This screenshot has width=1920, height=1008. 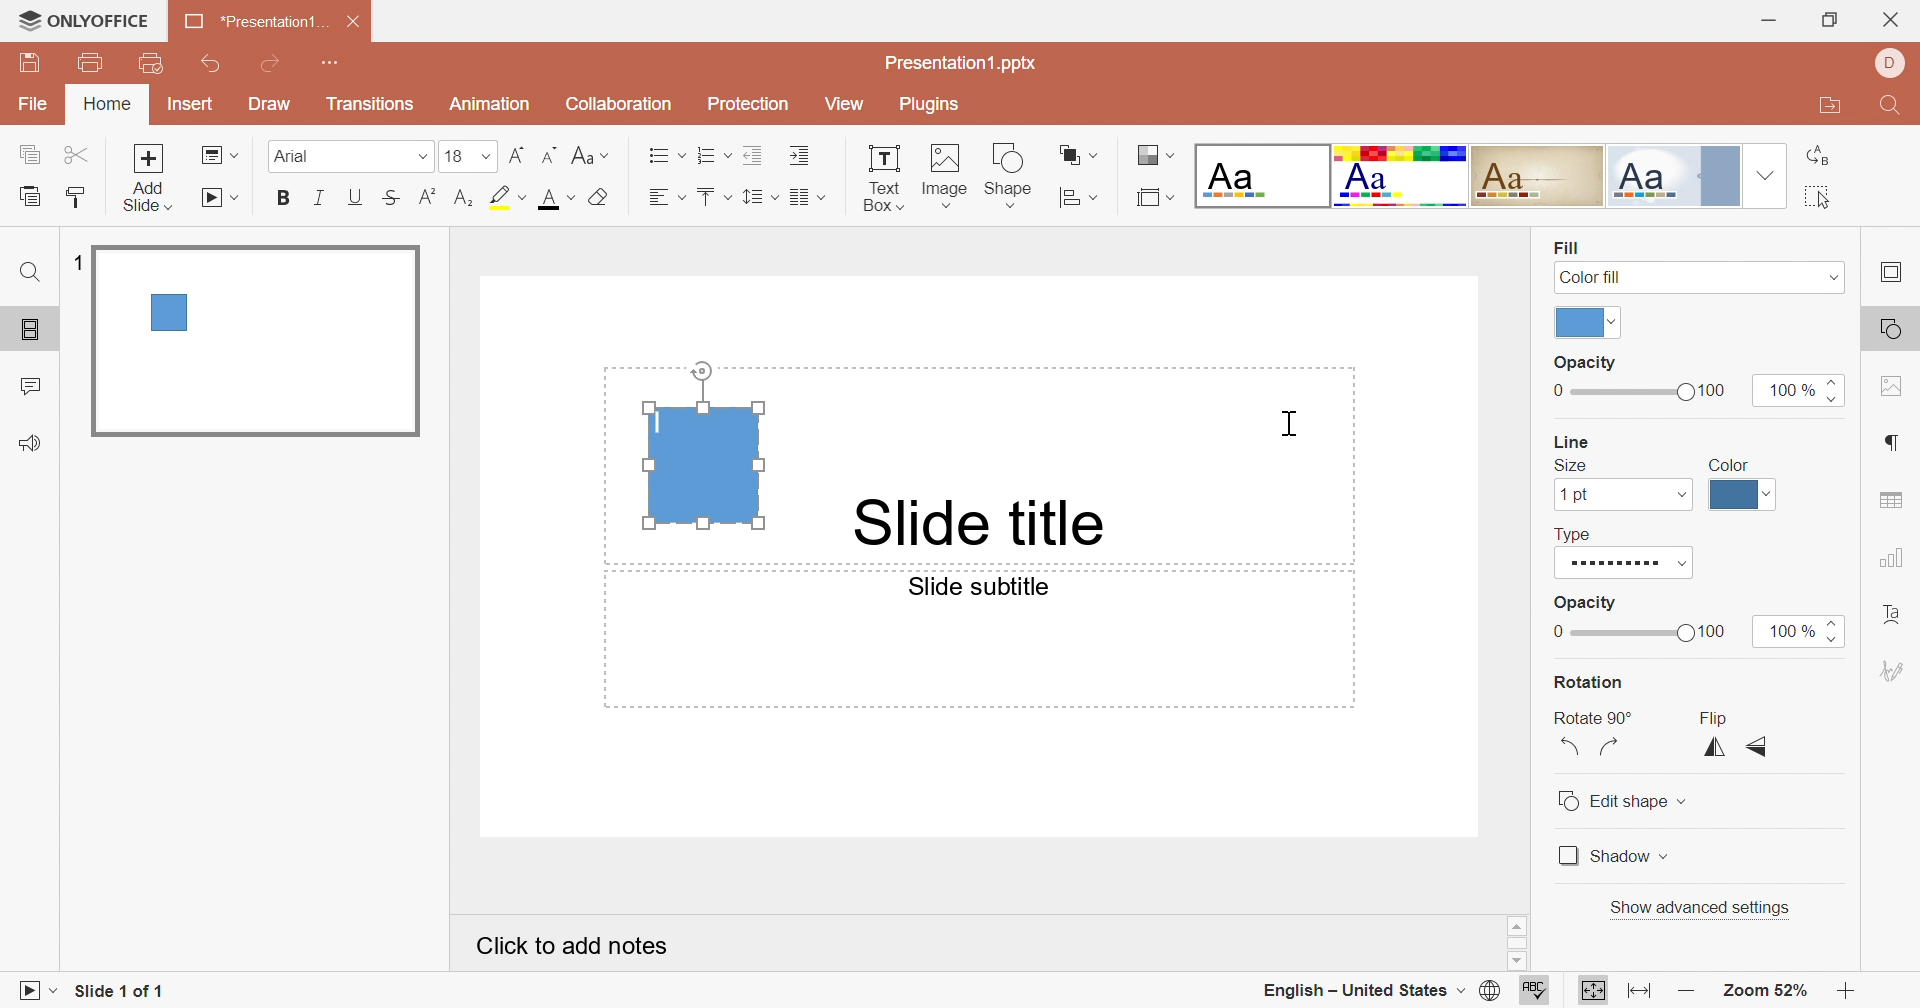 I want to click on Bold, so click(x=285, y=199).